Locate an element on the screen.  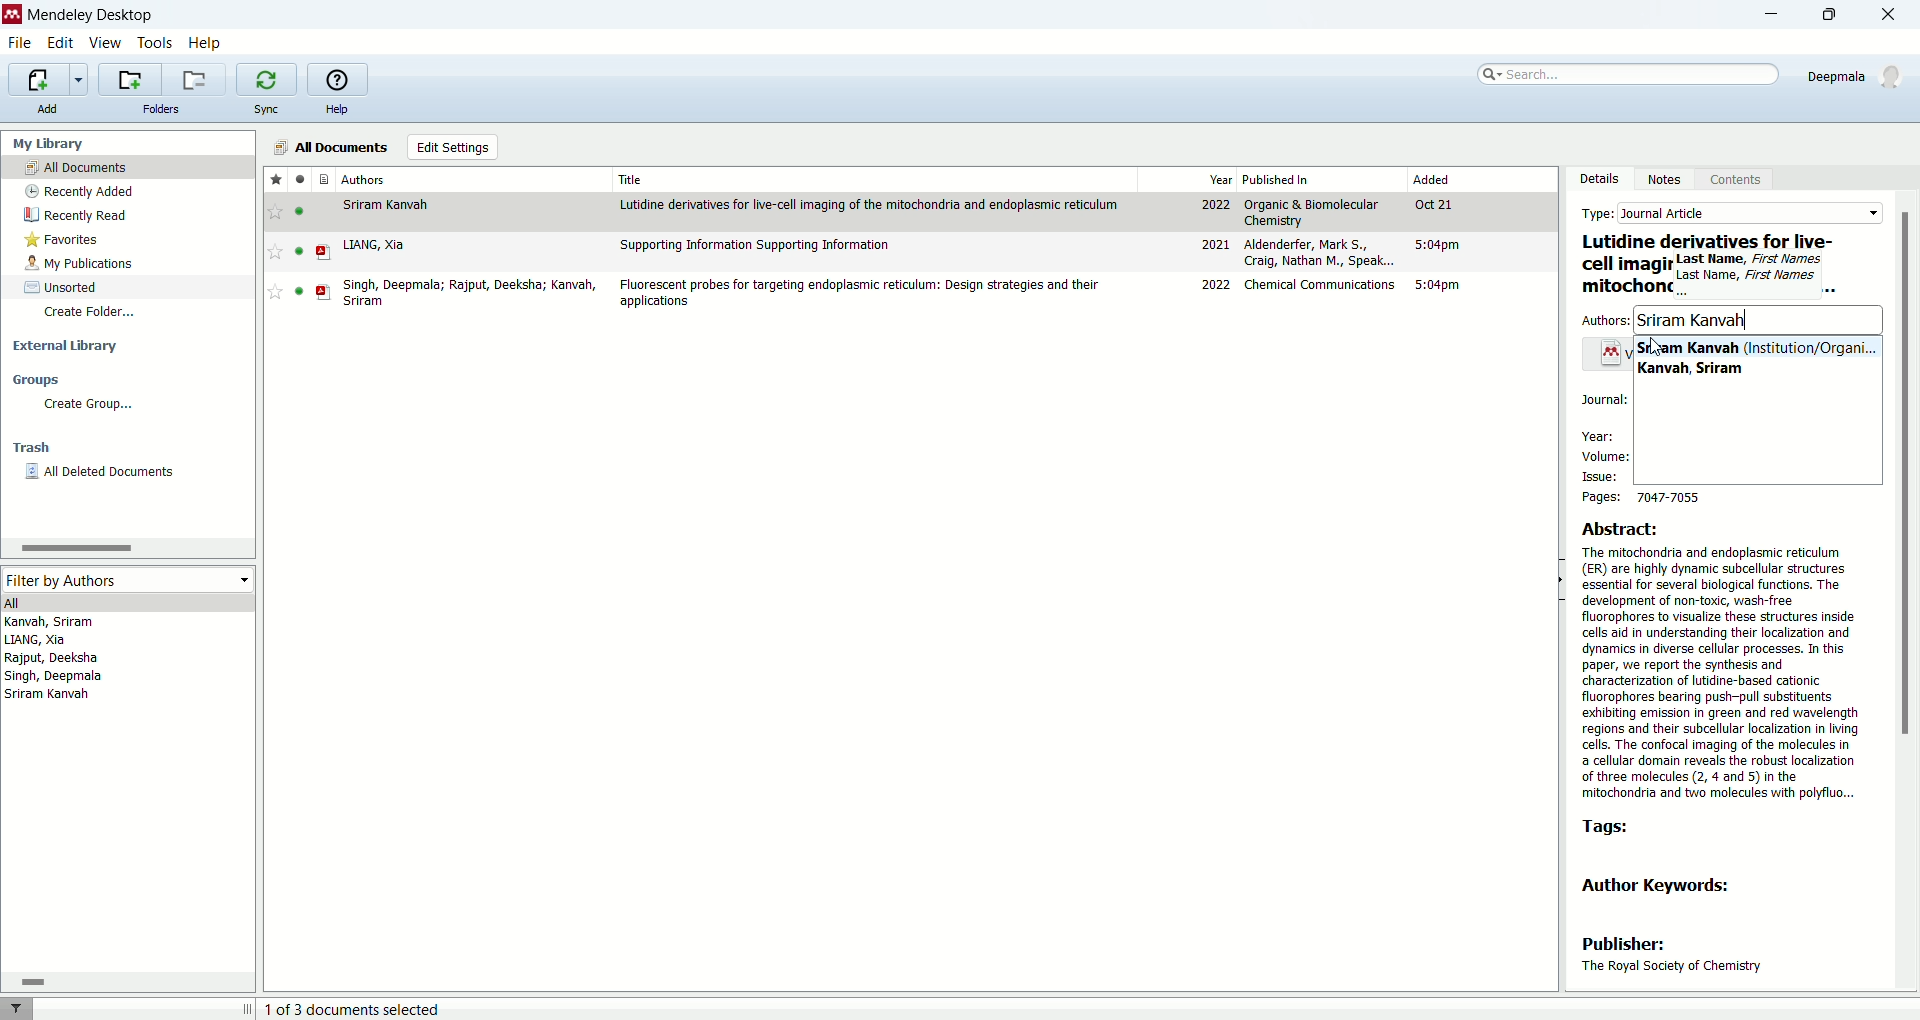
close is located at coordinates (1895, 14).